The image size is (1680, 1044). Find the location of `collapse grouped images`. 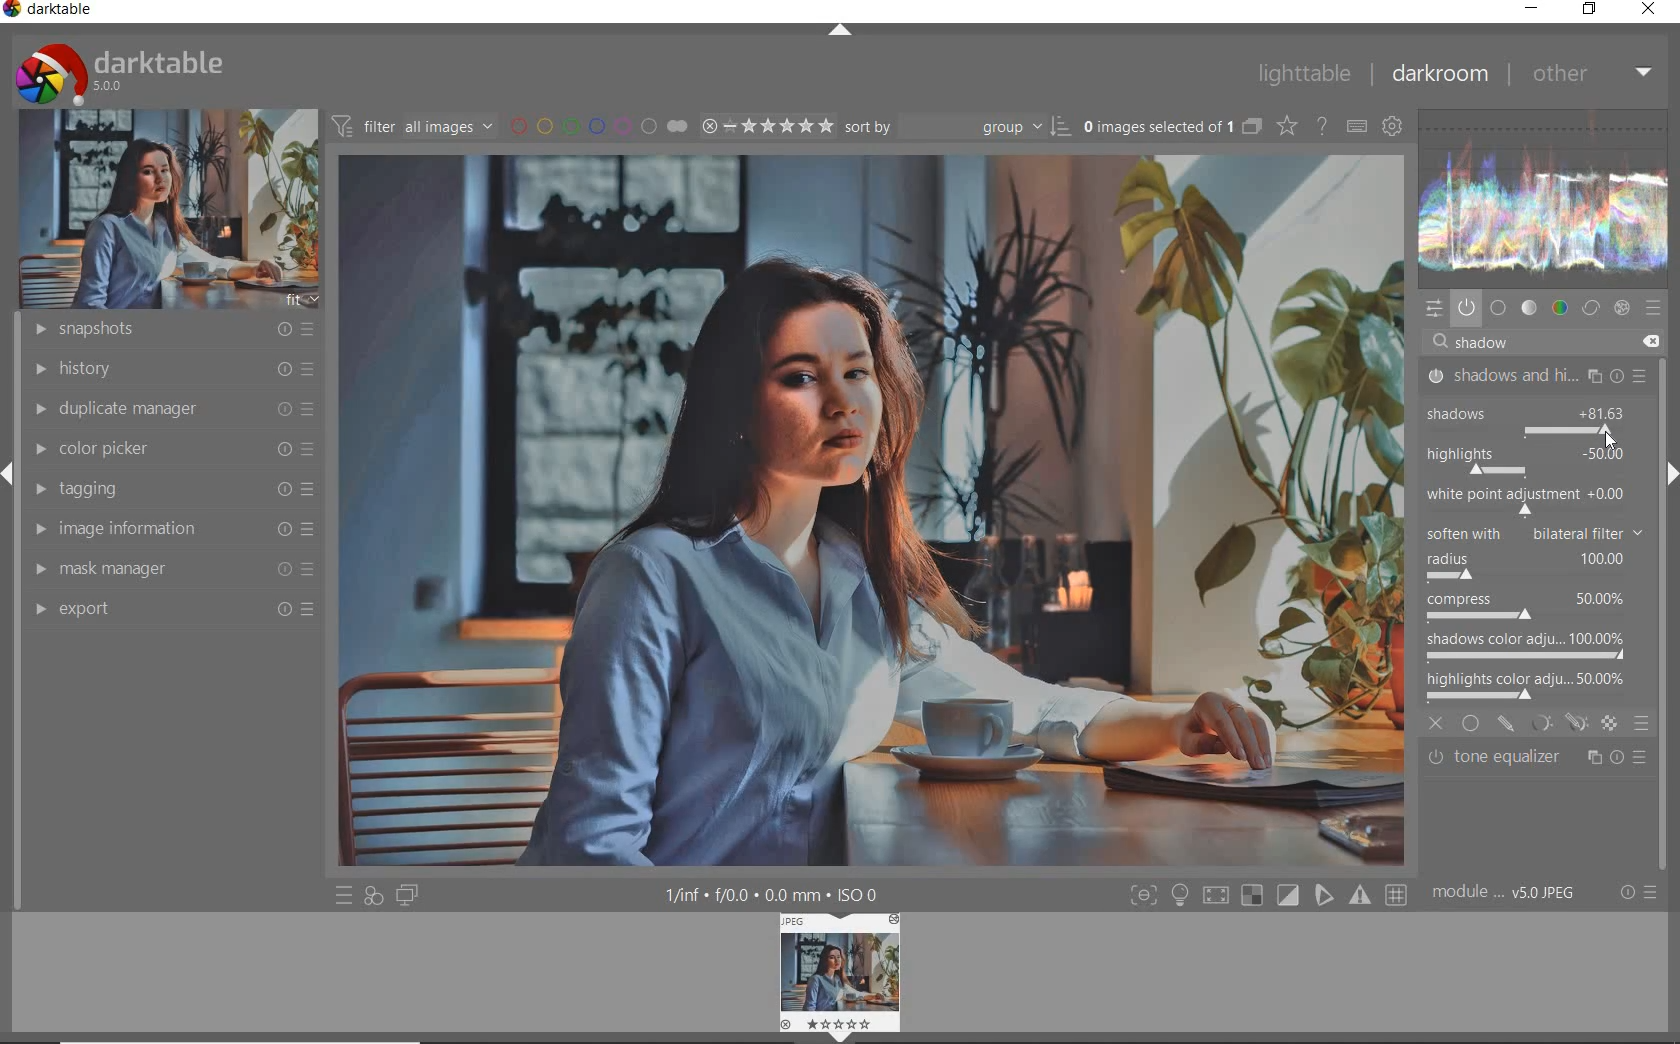

collapse grouped images is located at coordinates (1250, 127).